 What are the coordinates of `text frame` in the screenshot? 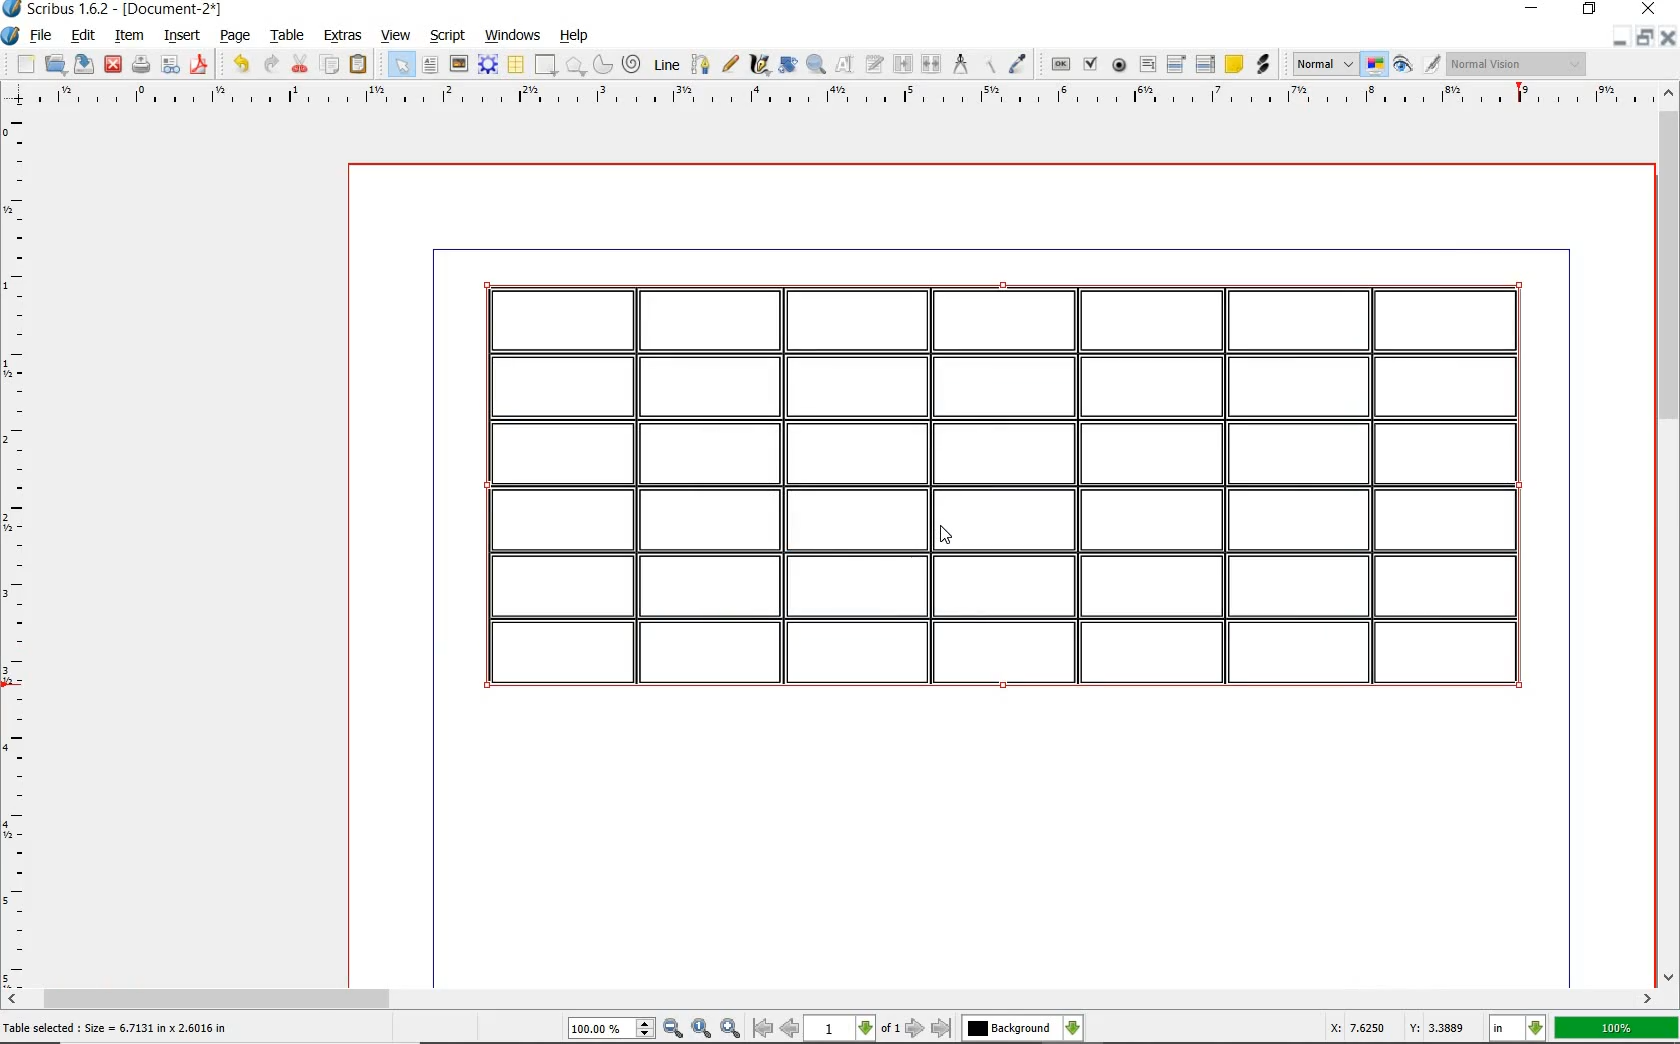 It's located at (431, 64).